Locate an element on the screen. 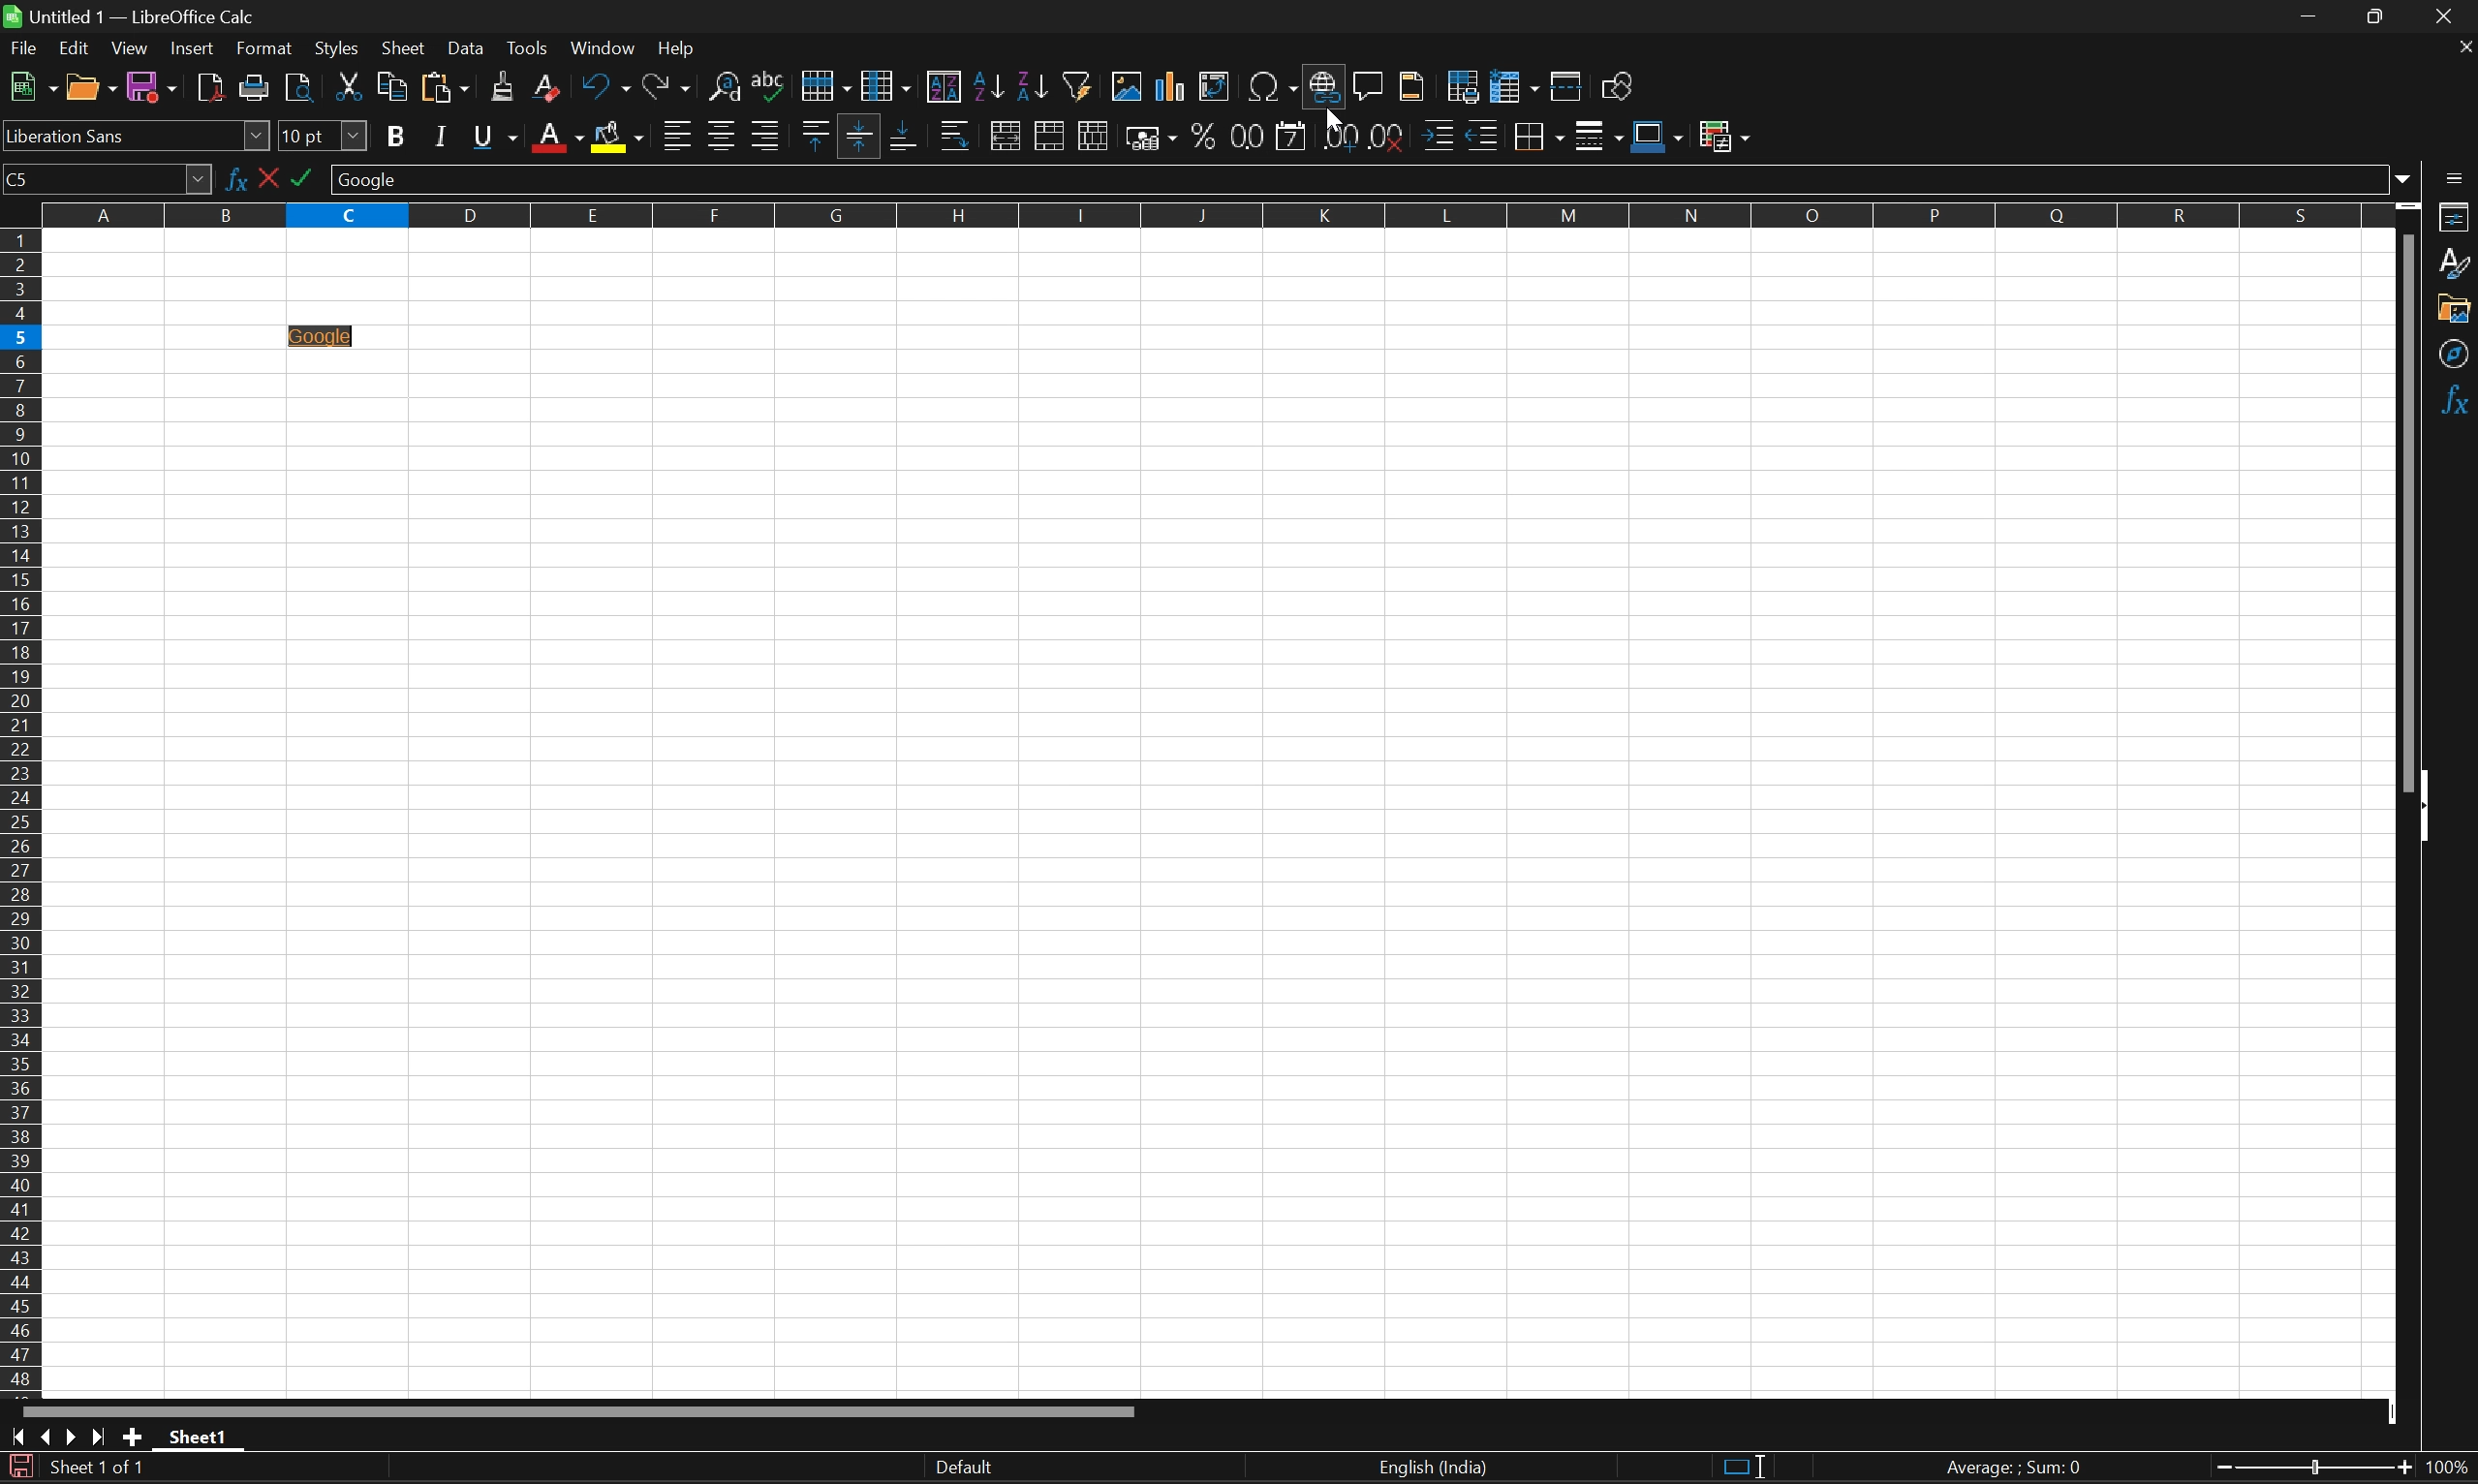  Scroll to last sheet is located at coordinates (96, 1442).